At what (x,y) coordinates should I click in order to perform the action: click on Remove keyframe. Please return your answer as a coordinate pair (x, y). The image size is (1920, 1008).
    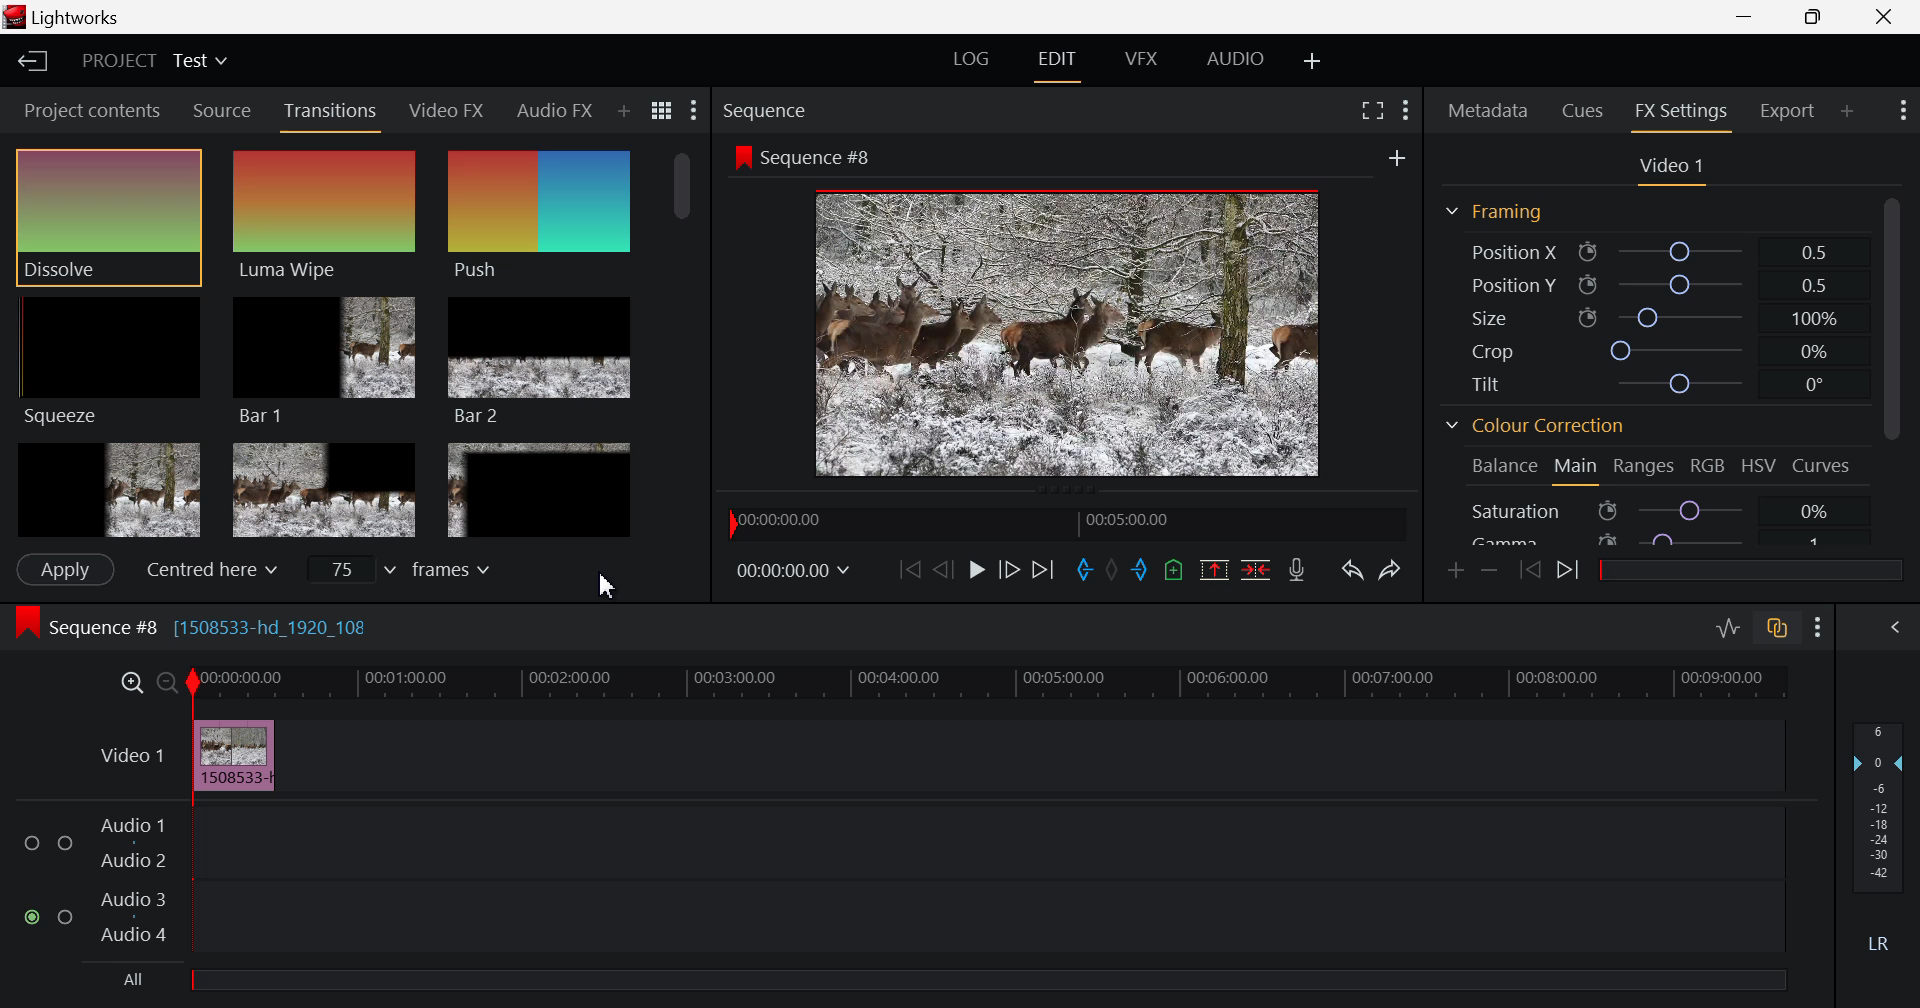
    Looking at the image, I should click on (1494, 569).